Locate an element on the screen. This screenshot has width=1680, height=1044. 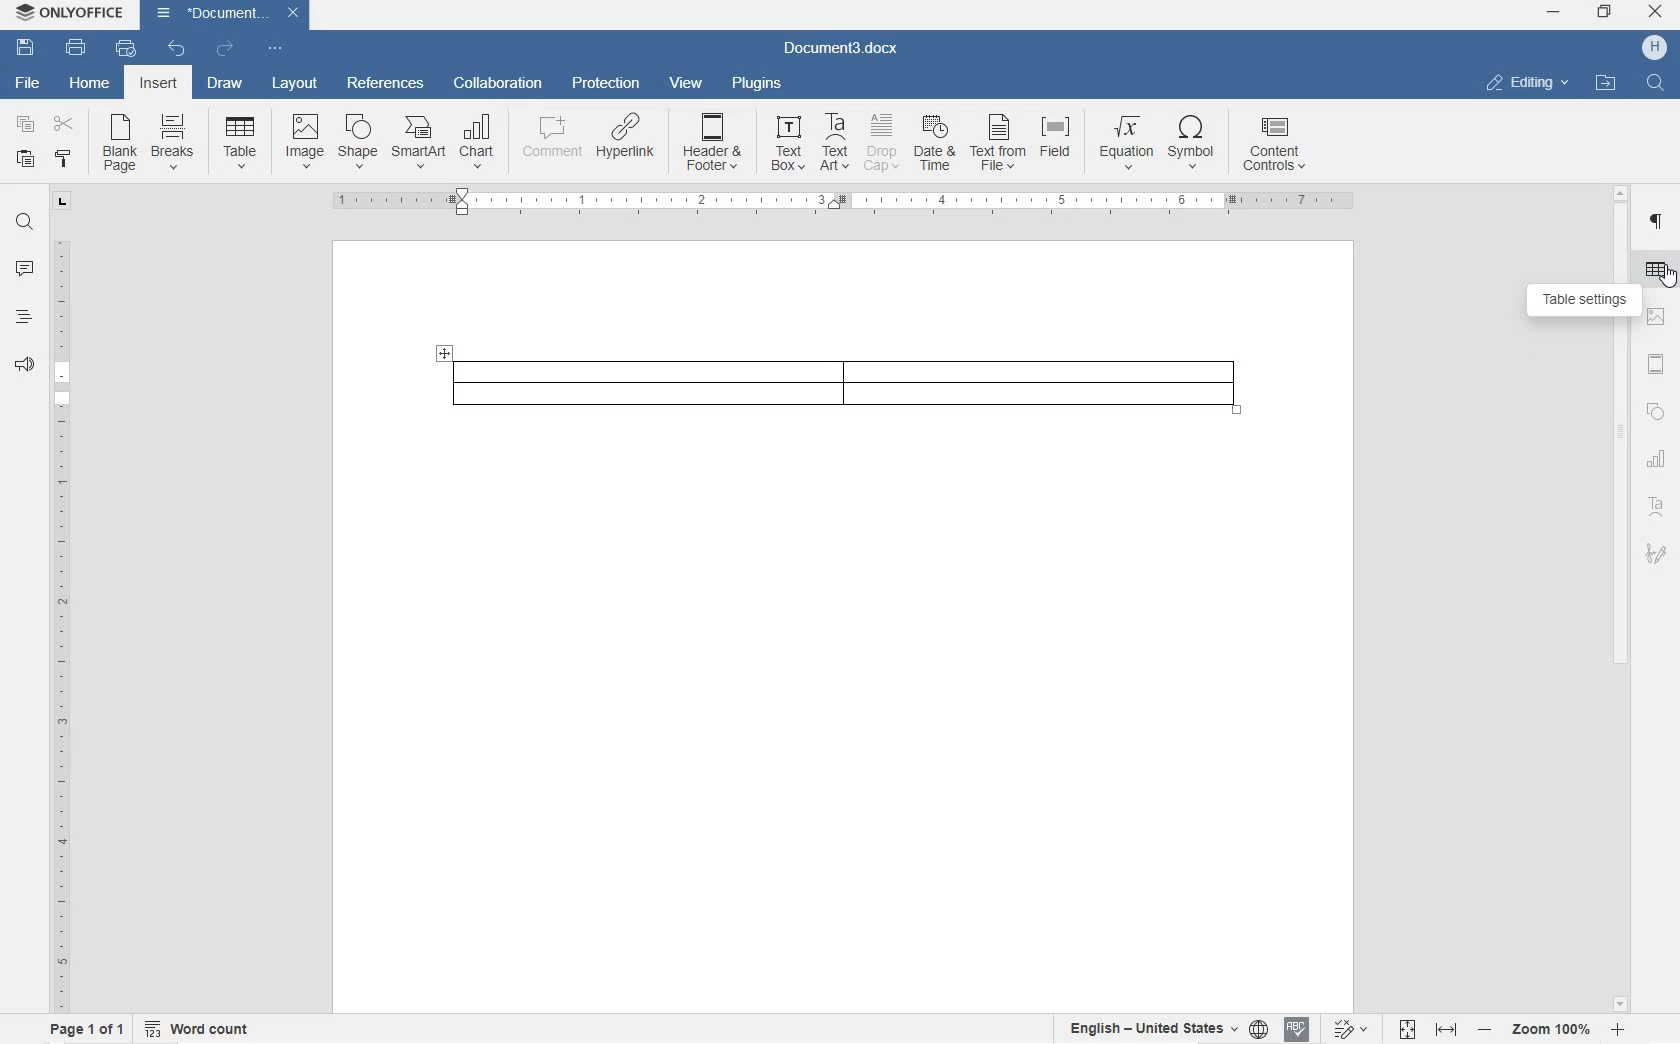
REDO is located at coordinates (224, 48).